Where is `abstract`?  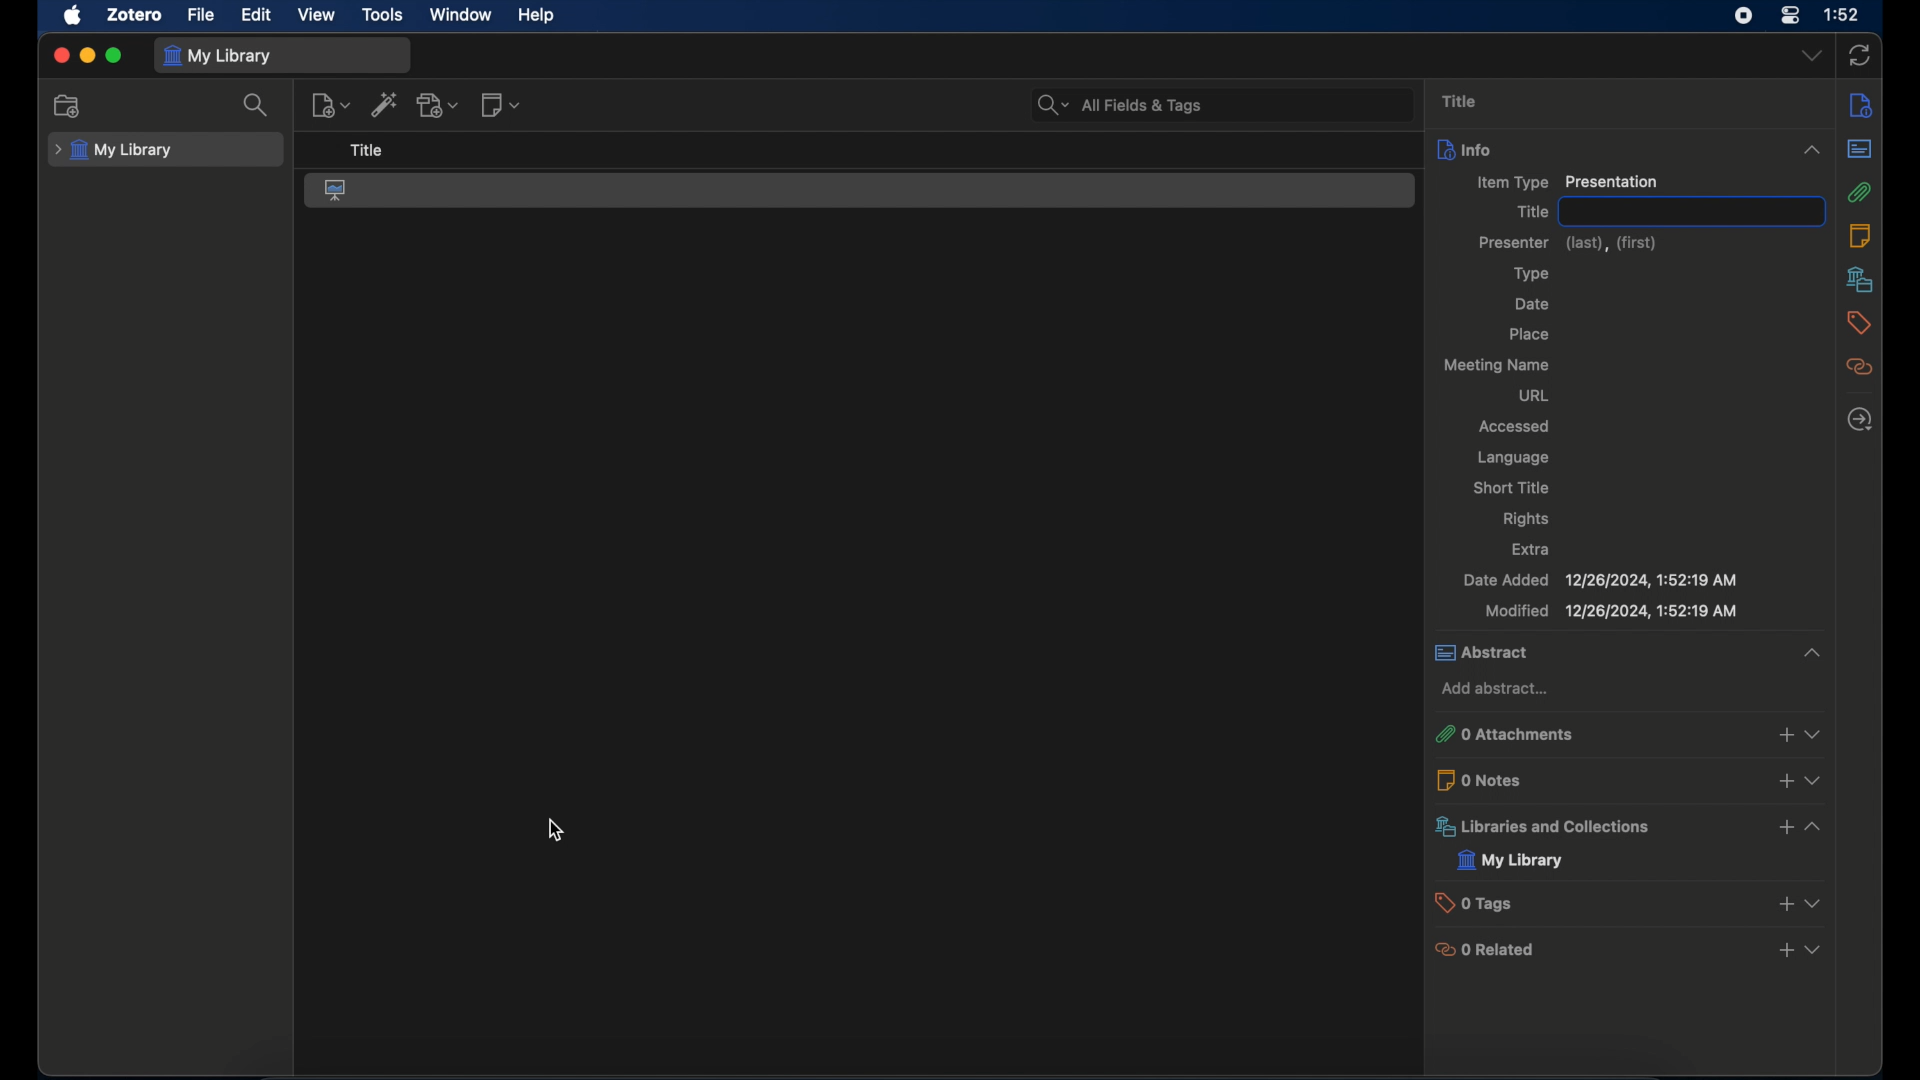
abstract is located at coordinates (1633, 653).